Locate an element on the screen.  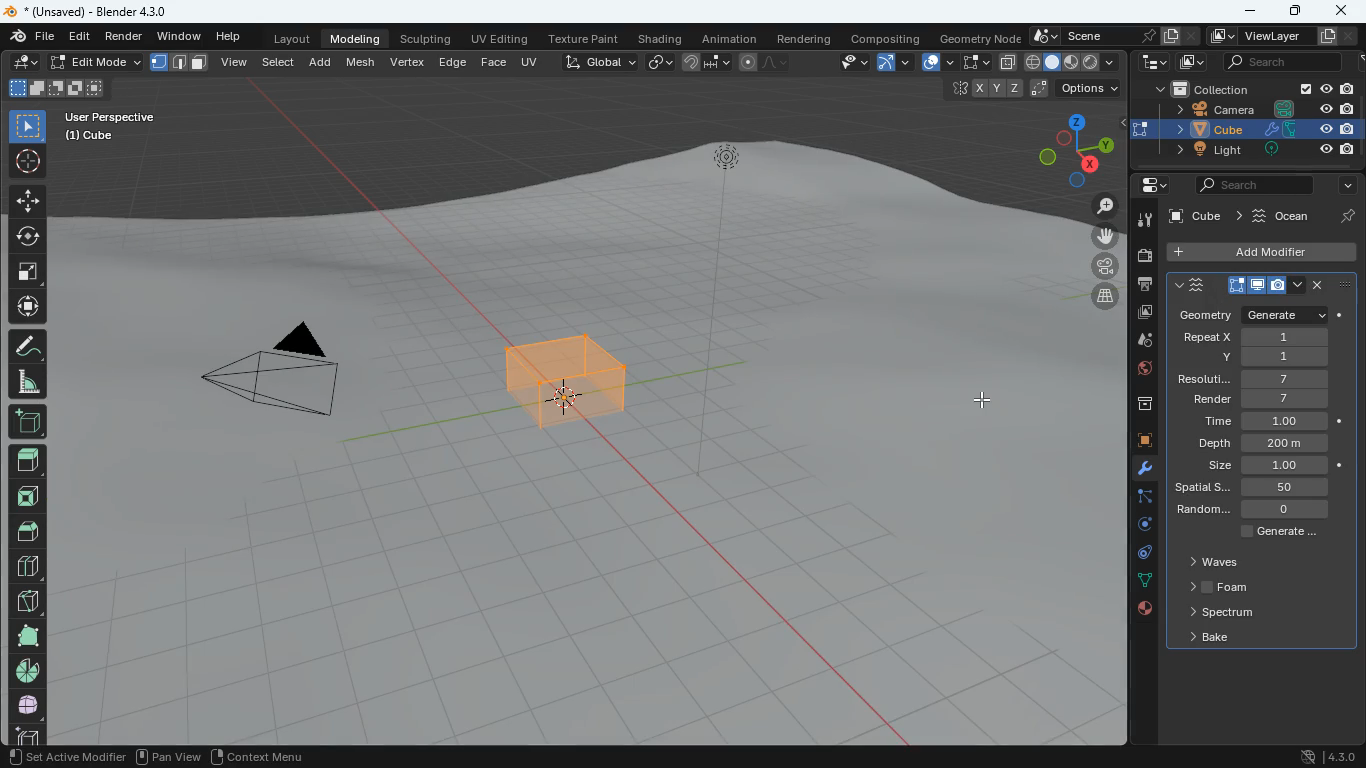
vertex is located at coordinates (409, 63).